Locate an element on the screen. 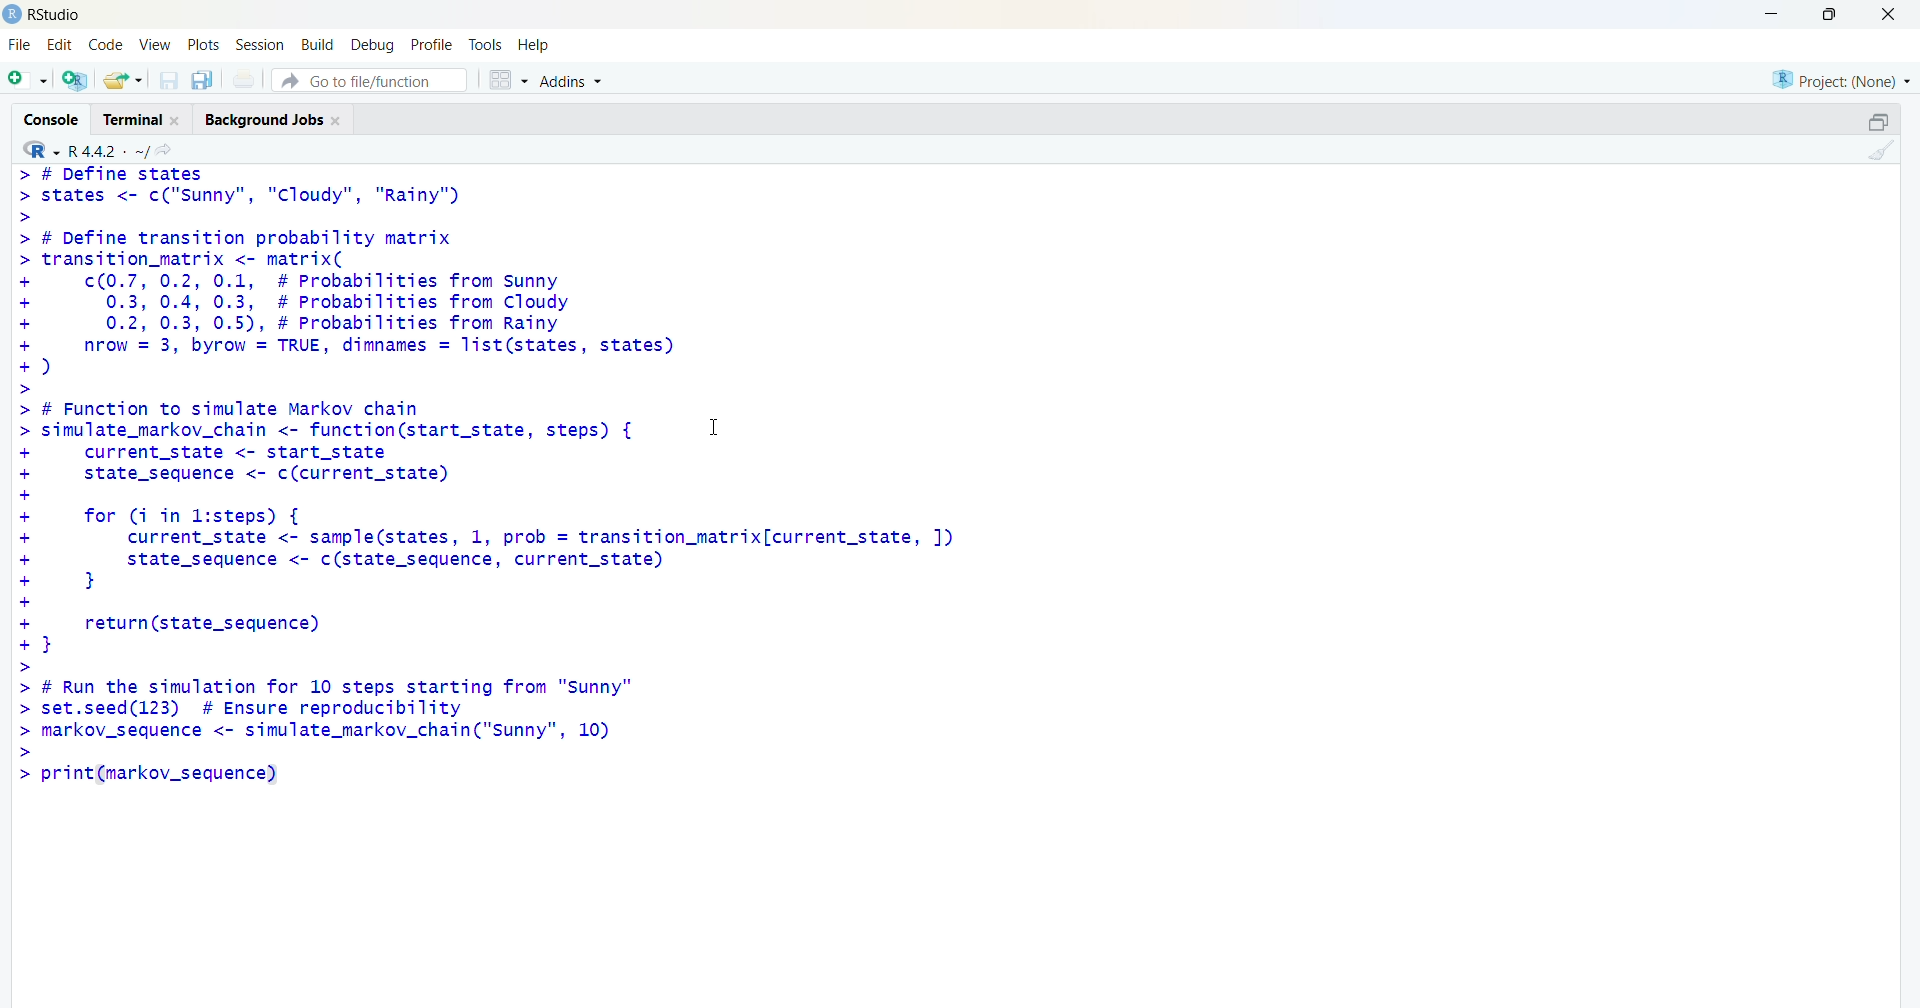 This screenshot has width=1920, height=1008. plots is located at coordinates (206, 43).